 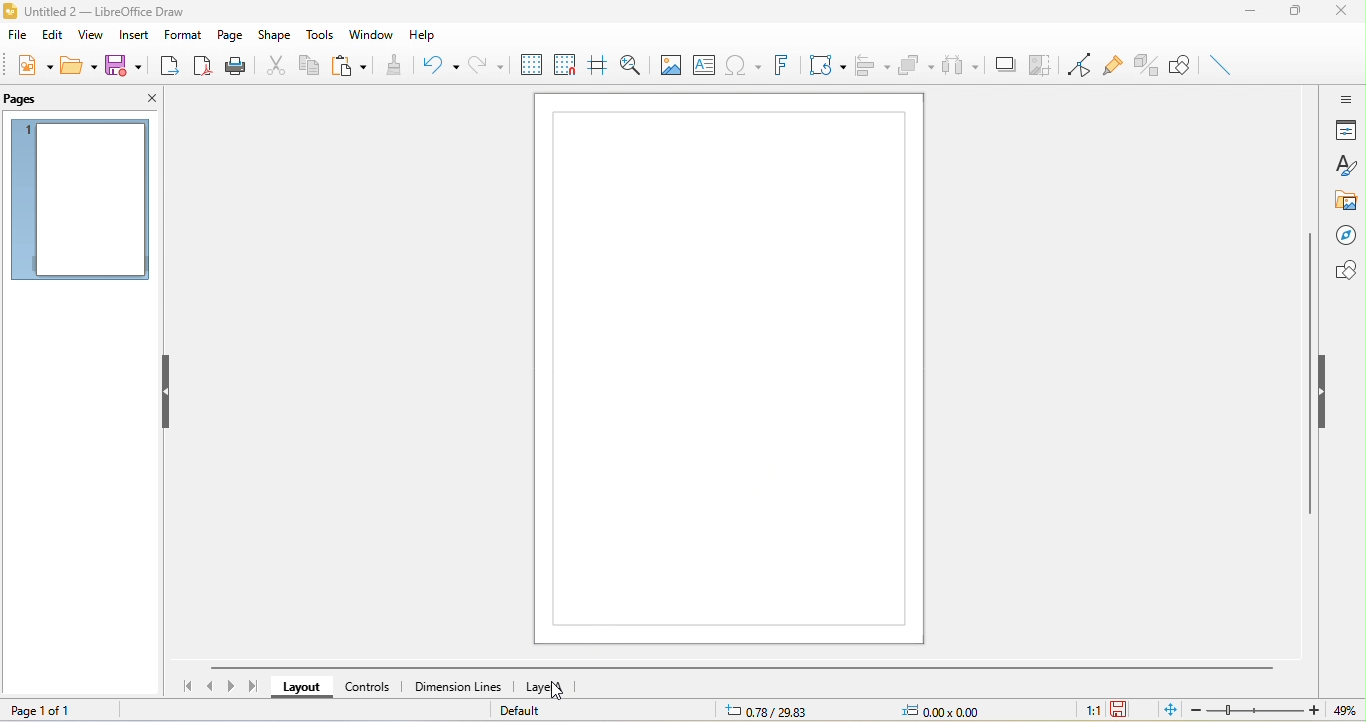 What do you see at coordinates (740, 65) in the screenshot?
I see `special character` at bounding box center [740, 65].